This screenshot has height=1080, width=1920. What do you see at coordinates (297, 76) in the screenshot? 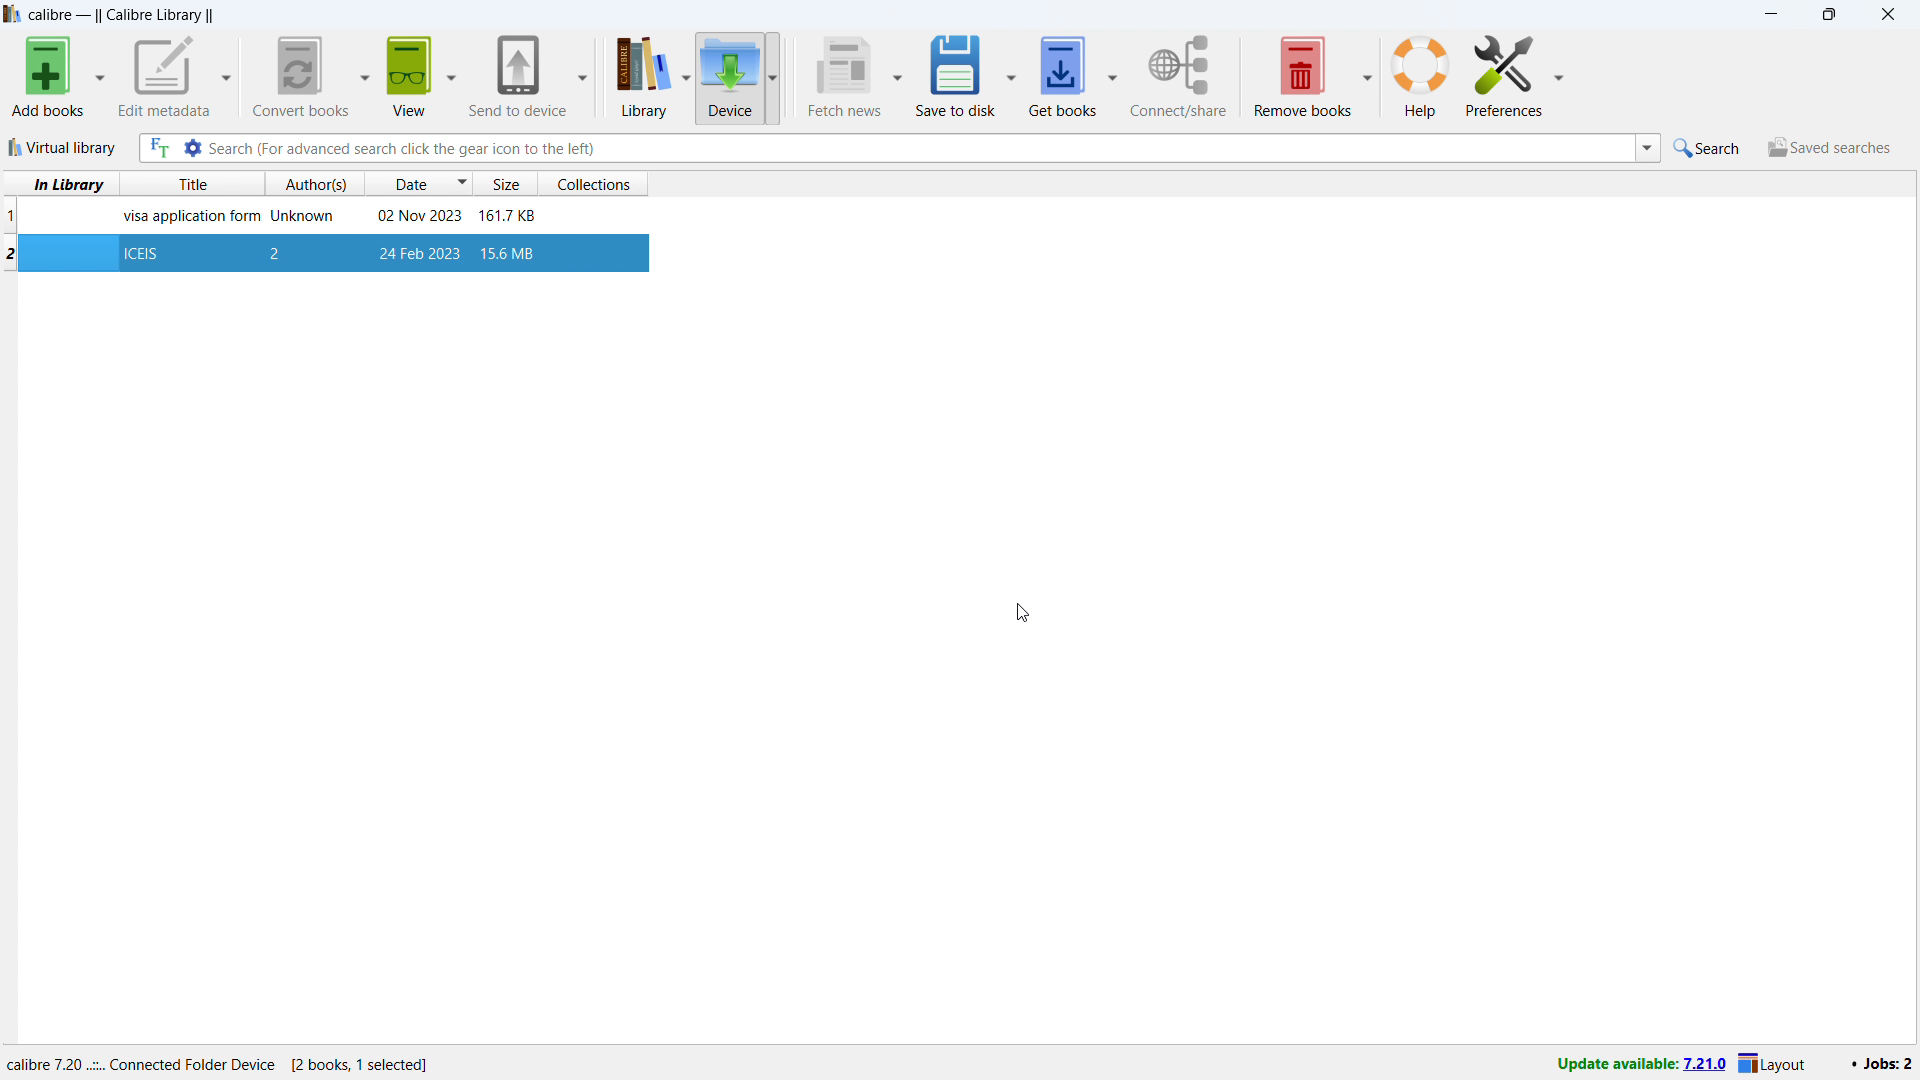
I see `convert books` at bounding box center [297, 76].